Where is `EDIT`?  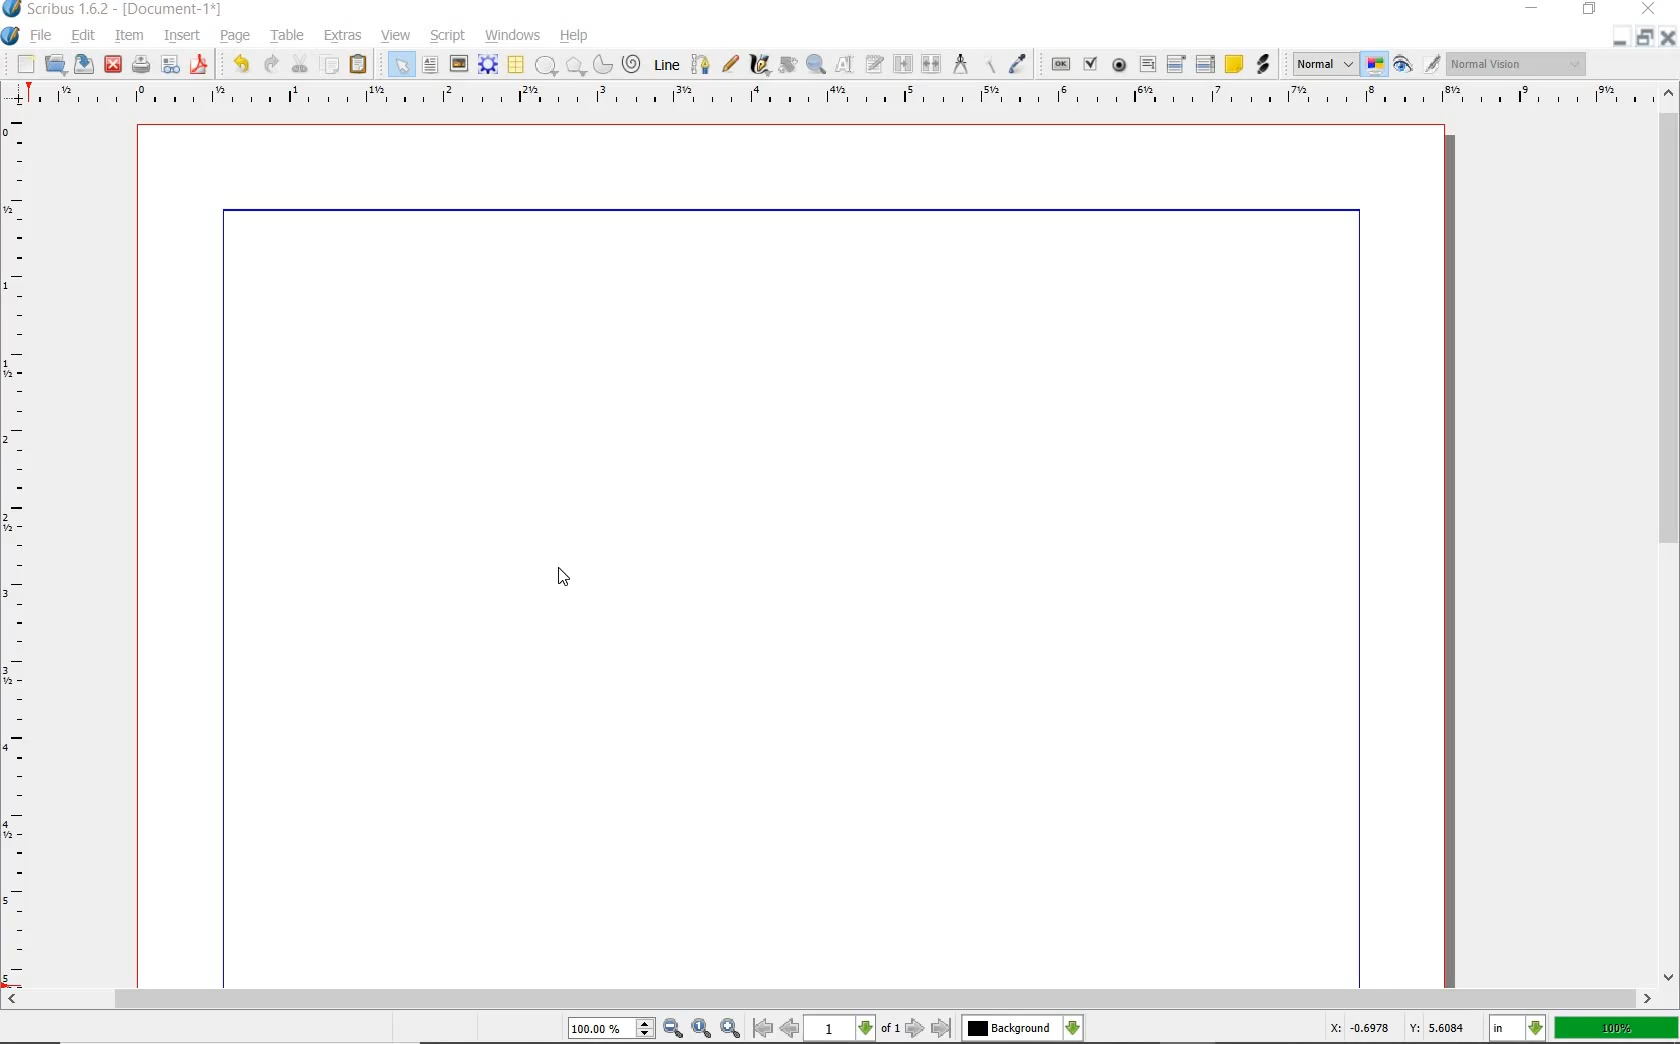 EDIT is located at coordinates (82, 37).